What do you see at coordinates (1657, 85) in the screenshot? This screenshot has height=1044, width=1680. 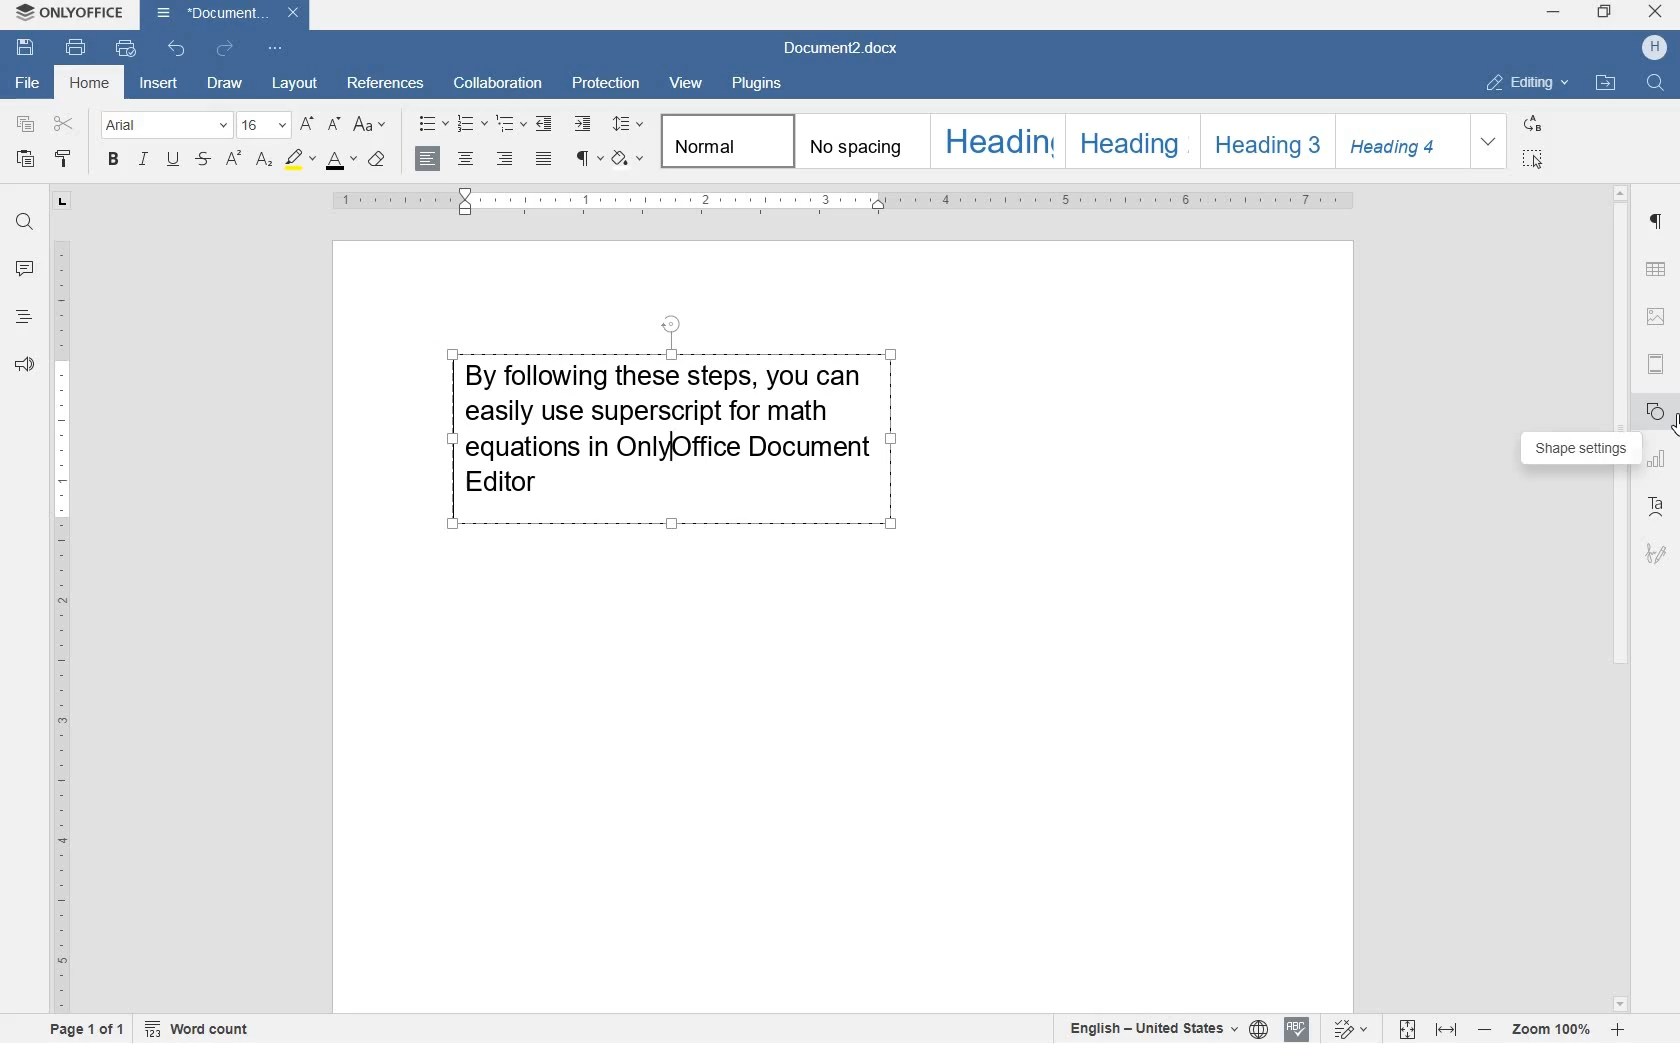 I see `FIND` at bounding box center [1657, 85].